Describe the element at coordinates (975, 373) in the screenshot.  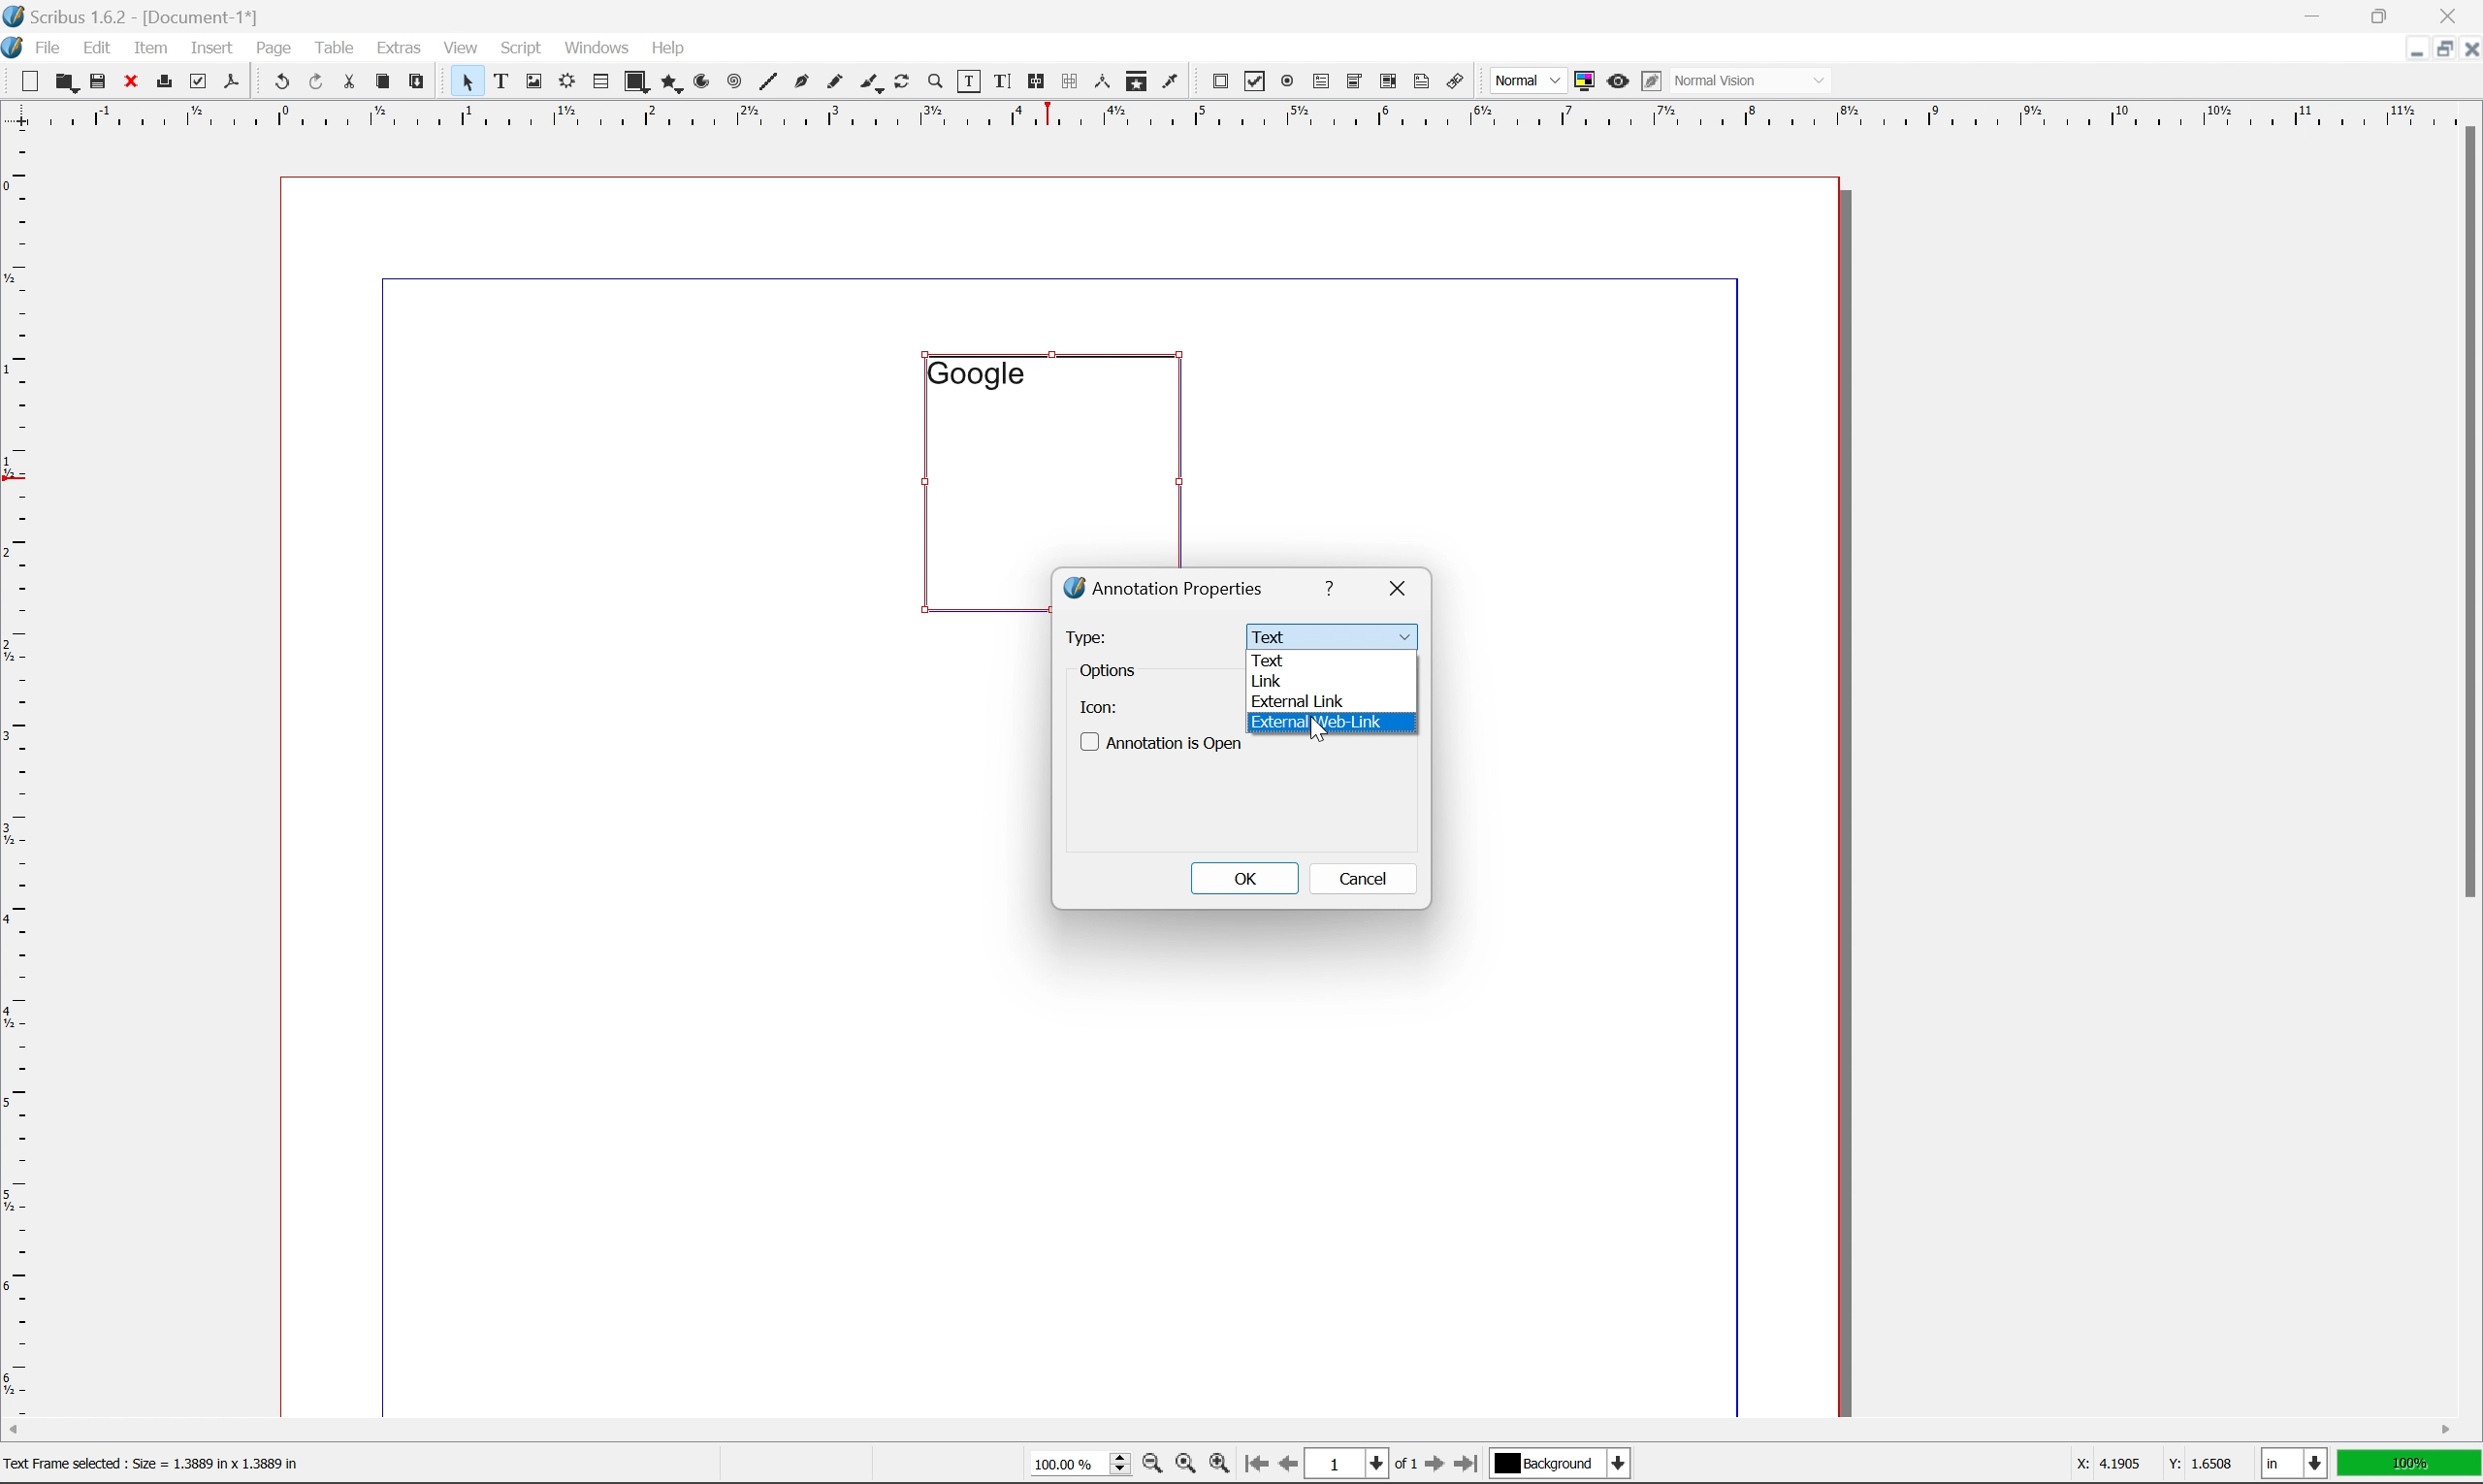
I see `google` at that location.